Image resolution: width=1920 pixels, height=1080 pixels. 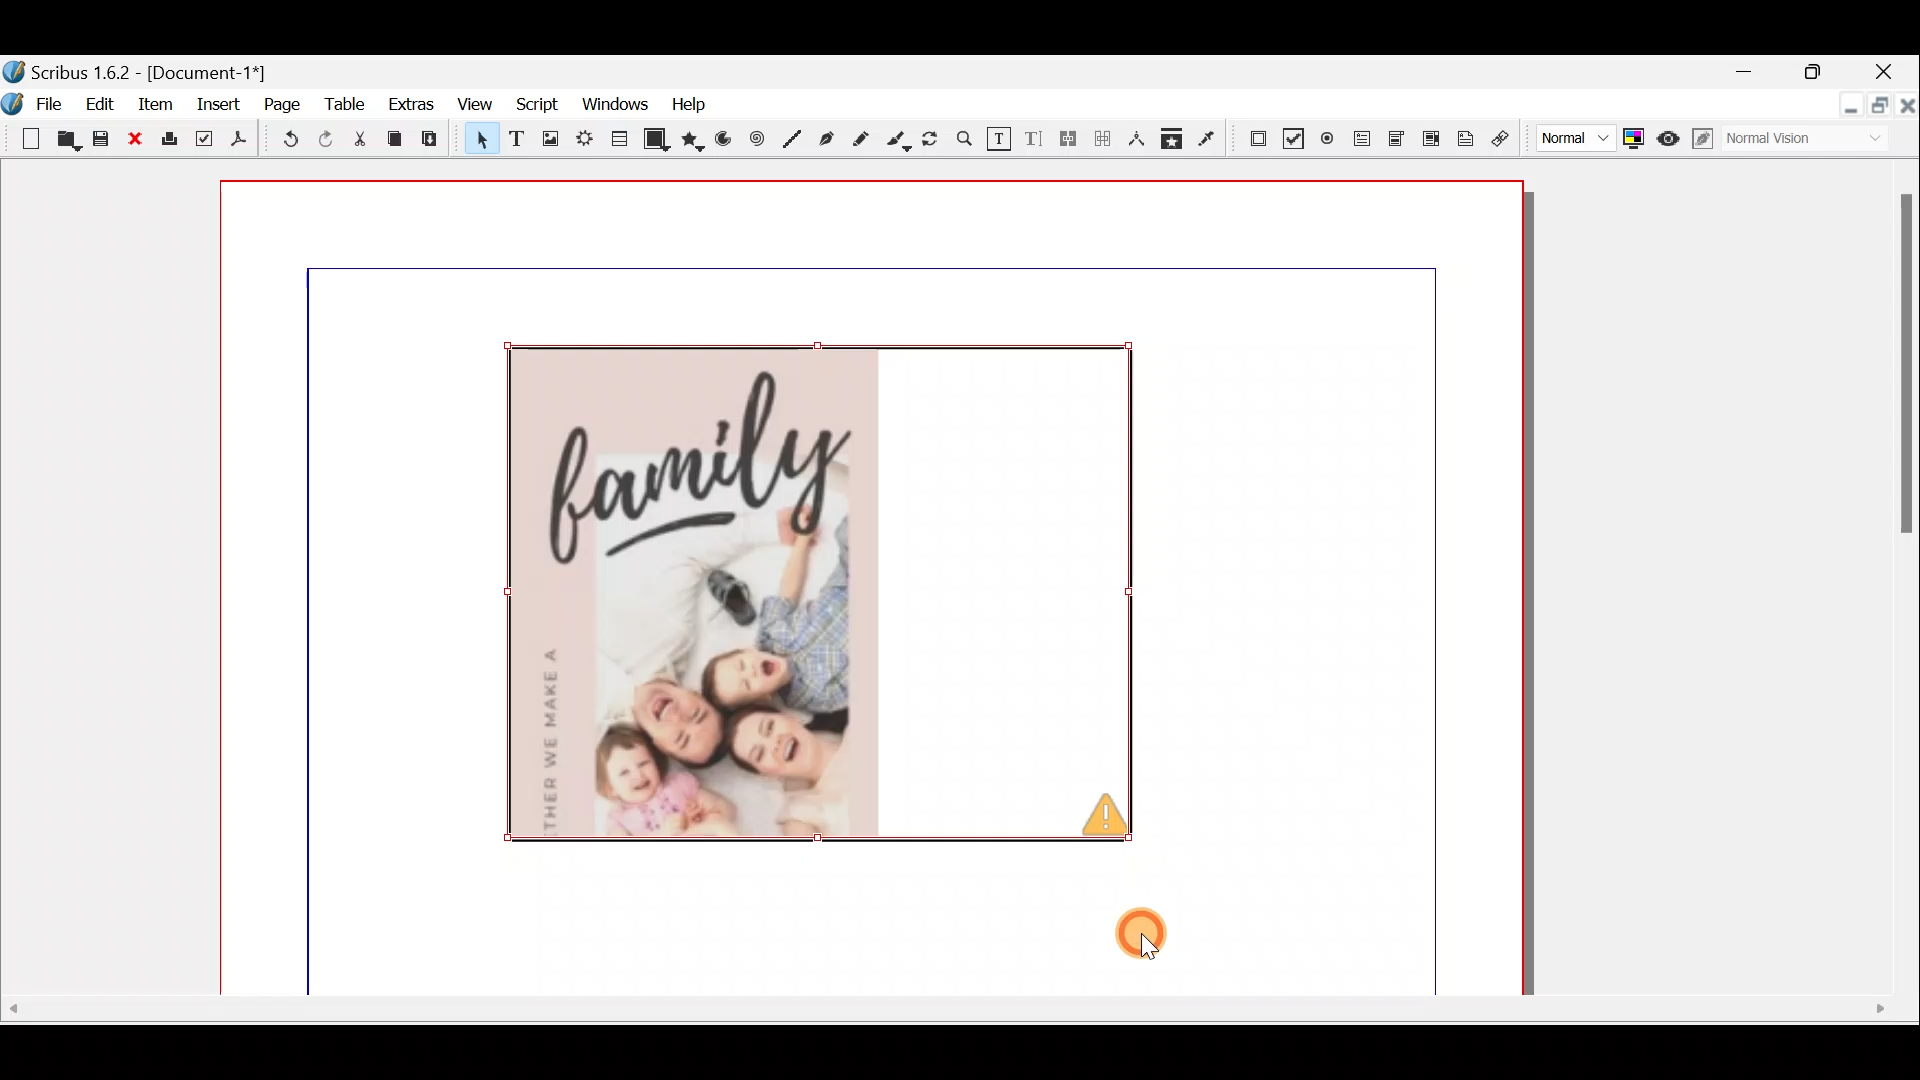 What do you see at coordinates (1360, 139) in the screenshot?
I see `PDF text field` at bounding box center [1360, 139].